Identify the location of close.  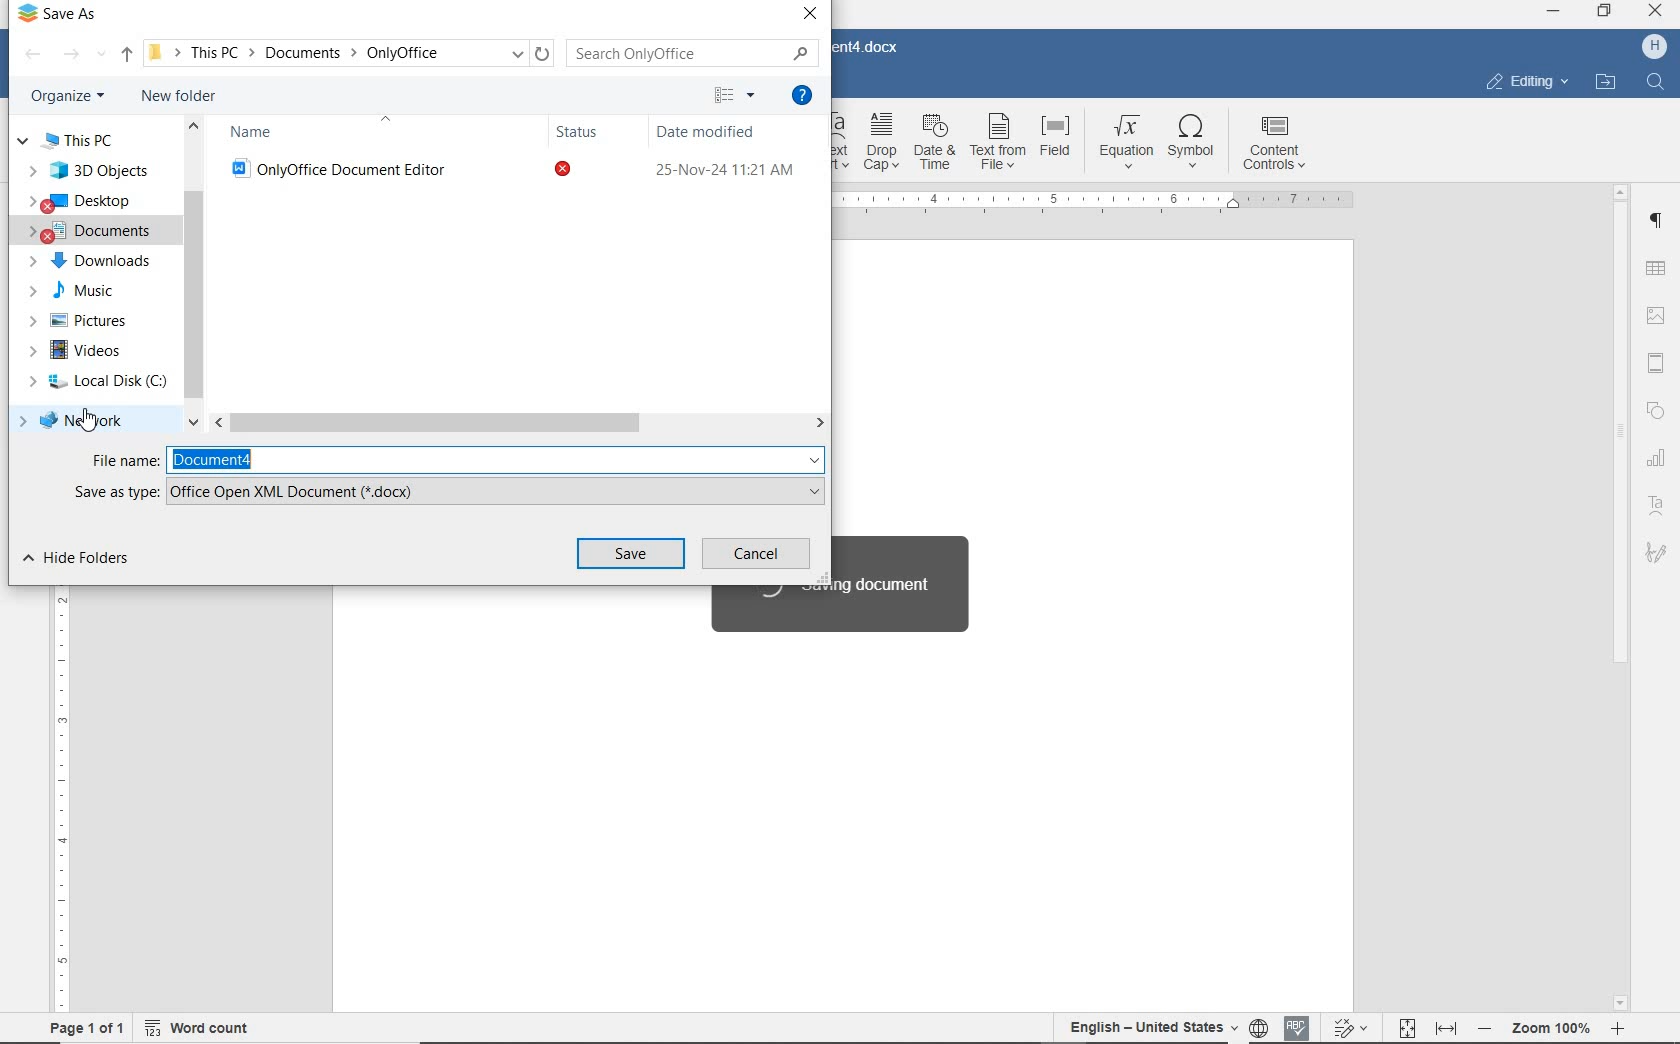
(812, 16).